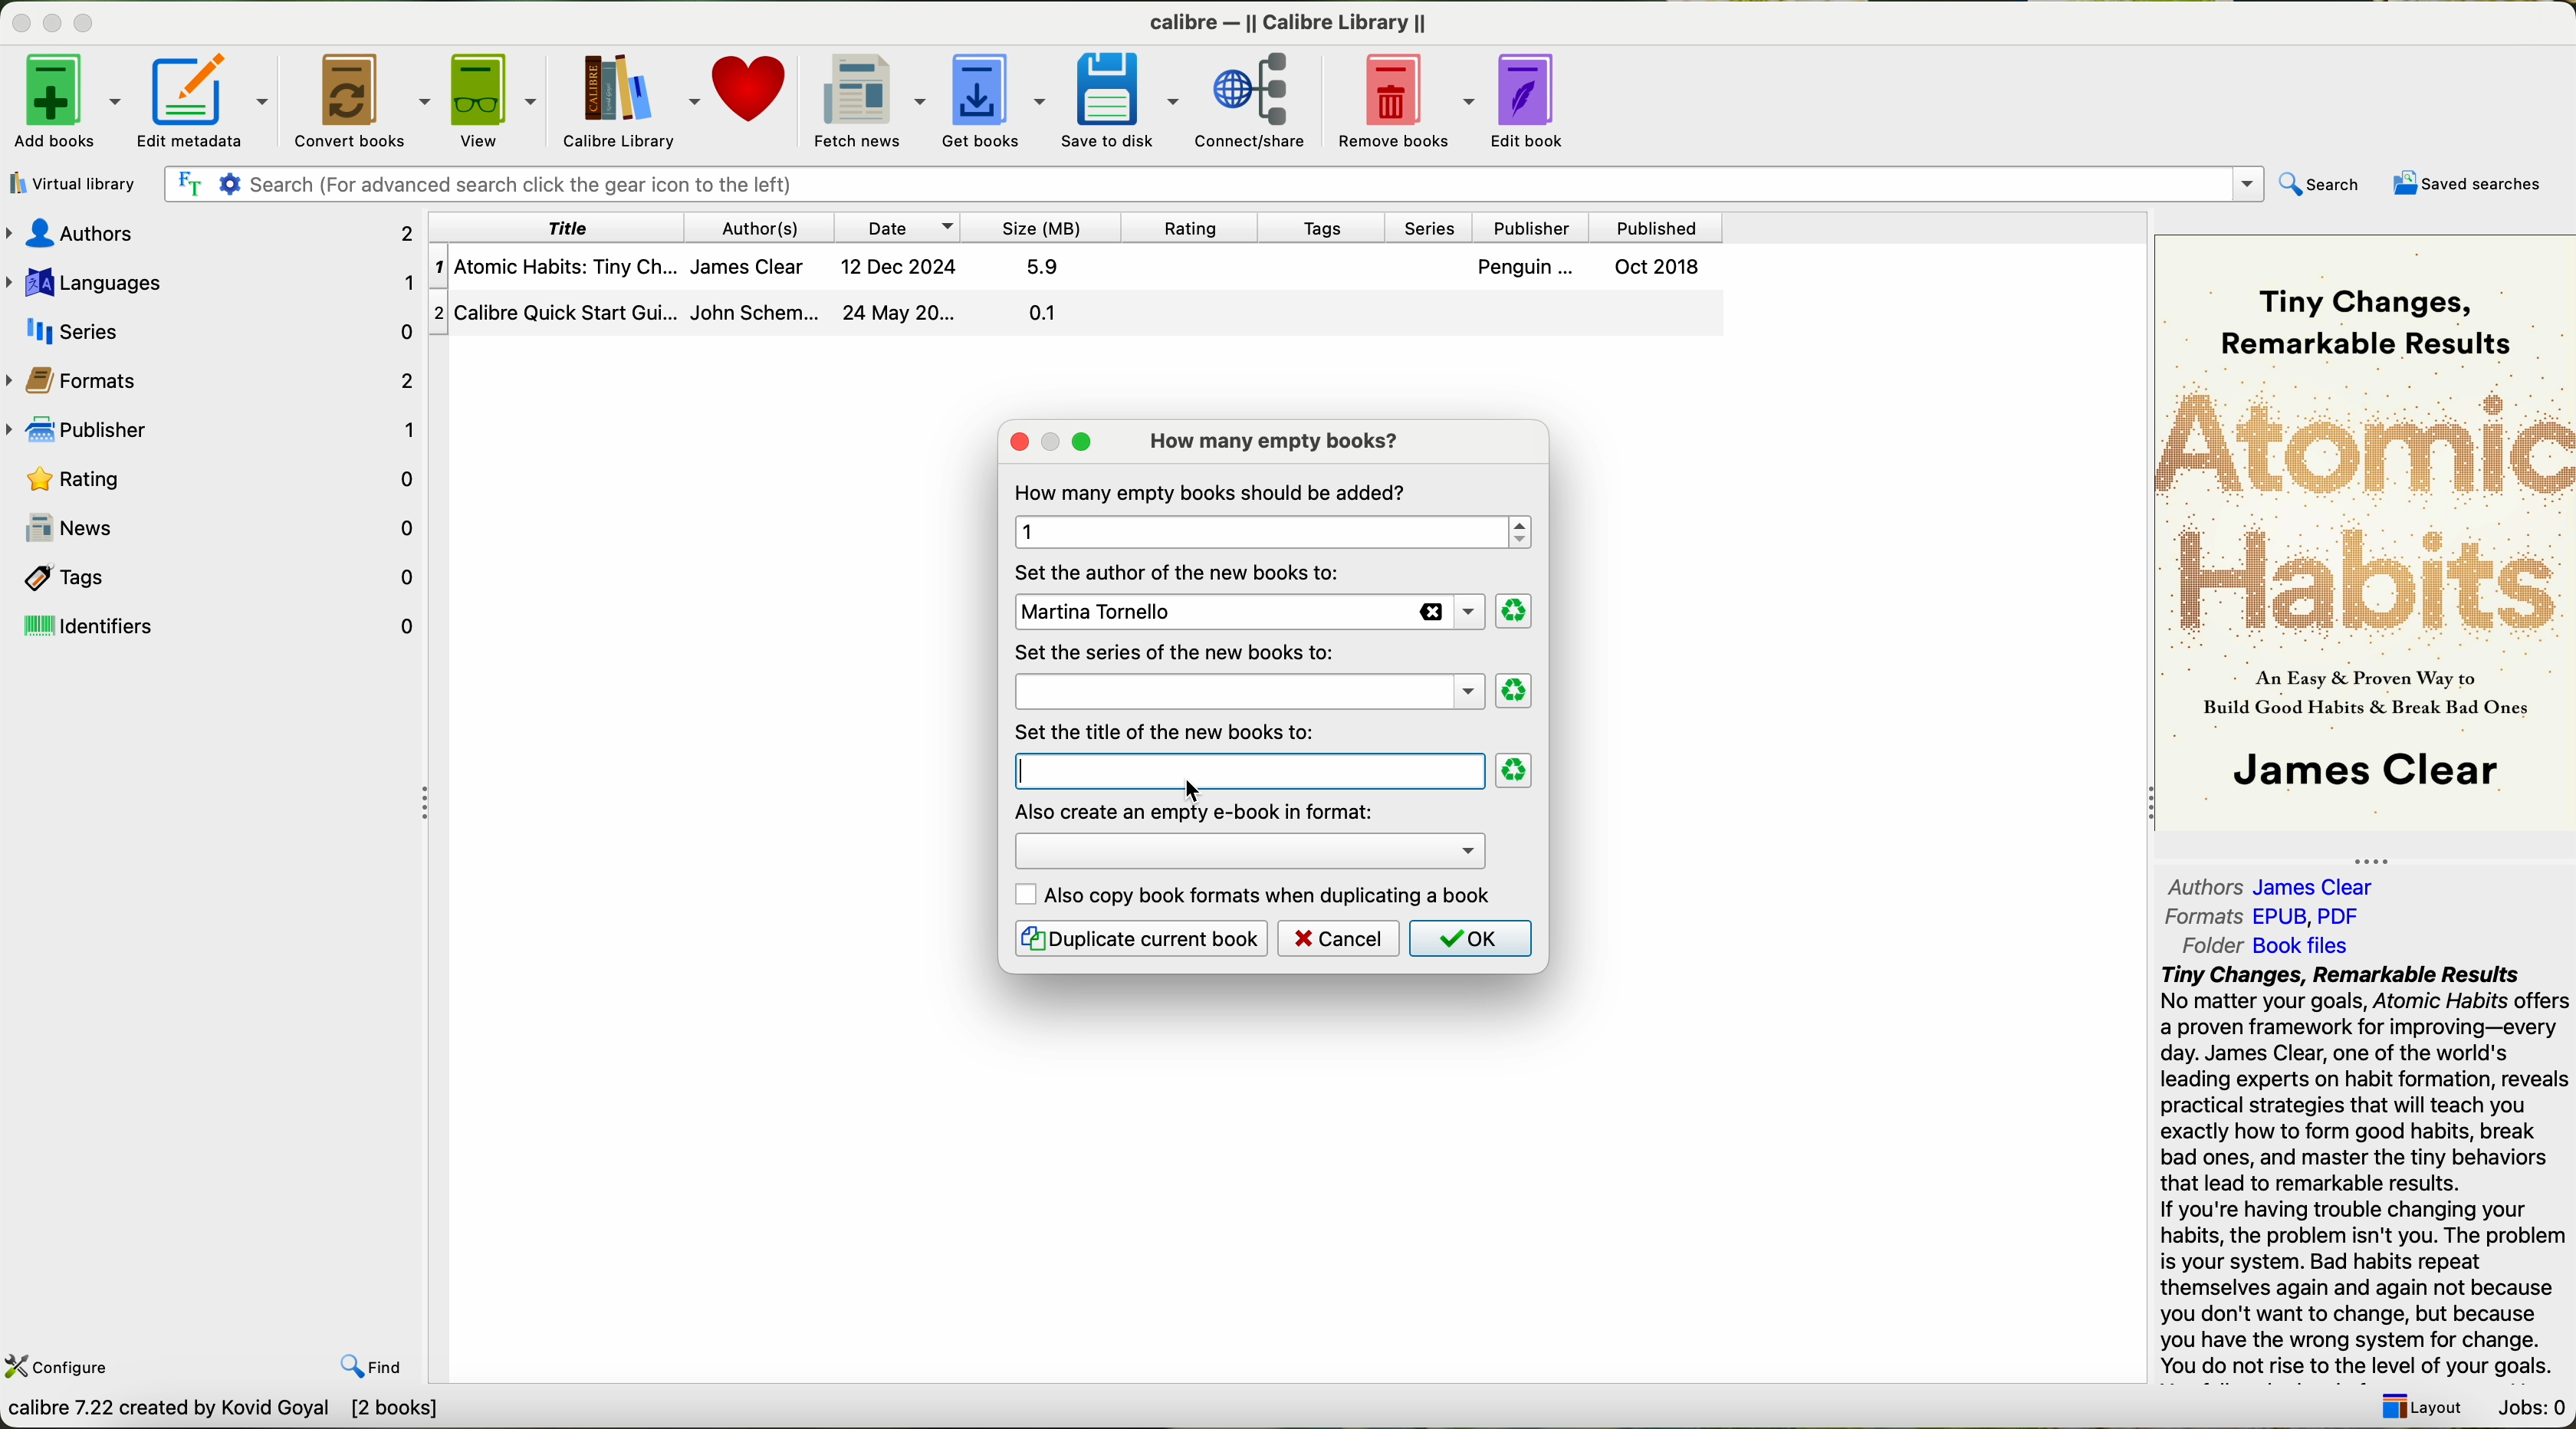 This screenshot has width=2576, height=1429. What do you see at coordinates (1249, 655) in the screenshot?
I see `james clear` at bounding box center [1249, 655].